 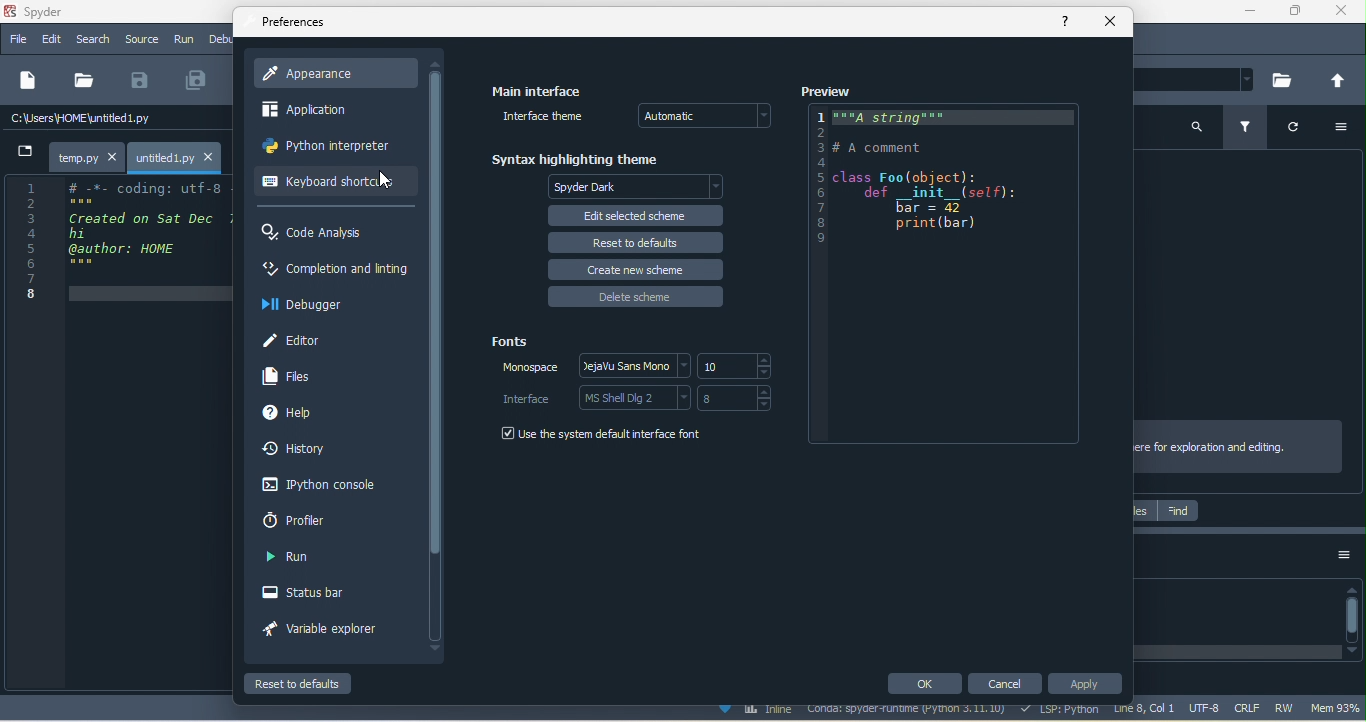 I want to click on c\users\home\untitled1, so click(x=115, y=121).